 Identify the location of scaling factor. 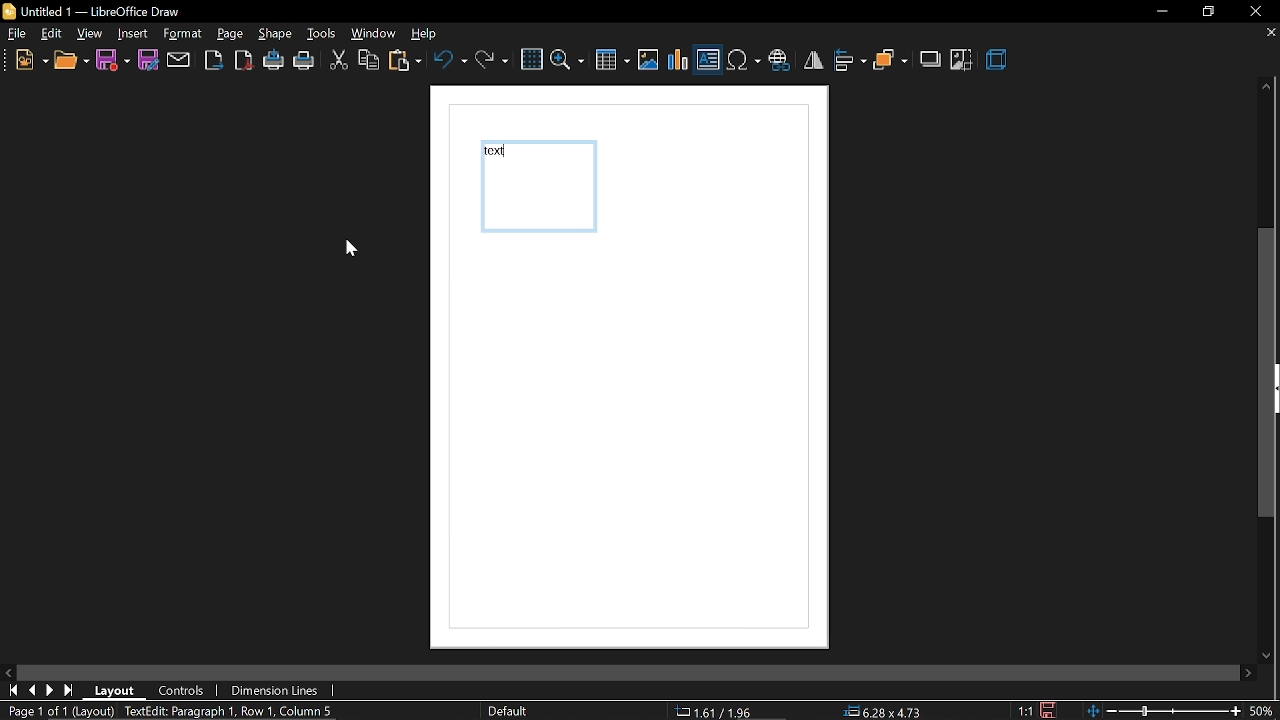
(1026, 711).